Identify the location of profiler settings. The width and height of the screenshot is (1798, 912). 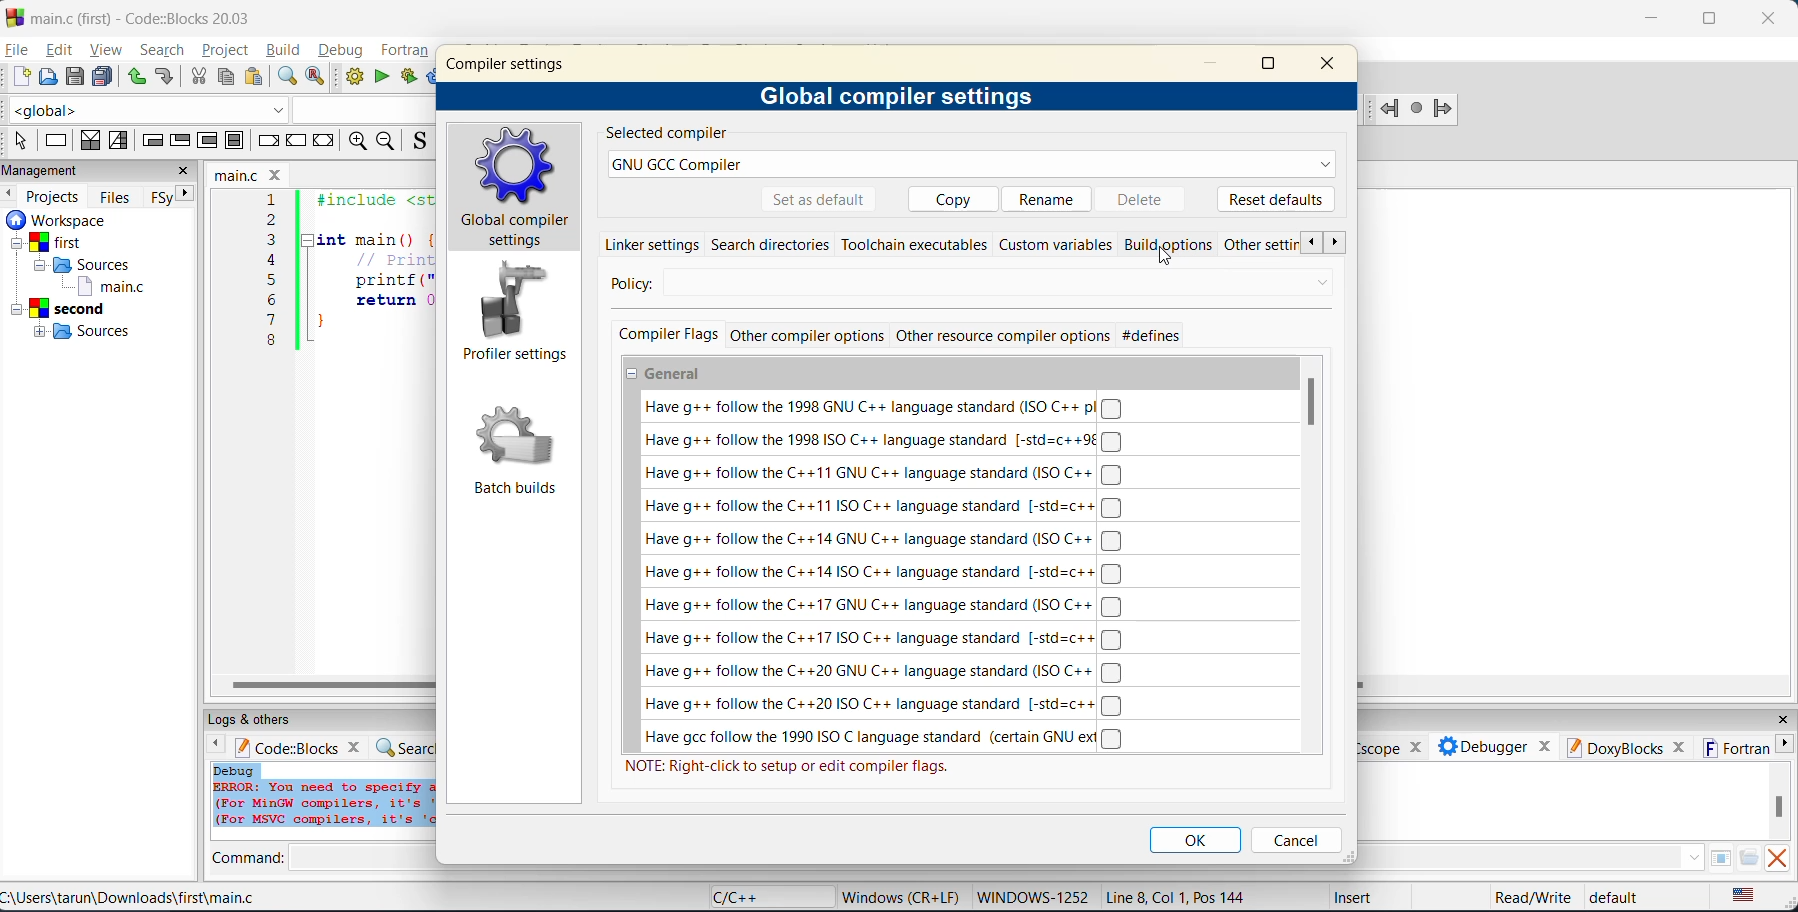
(514, 315).